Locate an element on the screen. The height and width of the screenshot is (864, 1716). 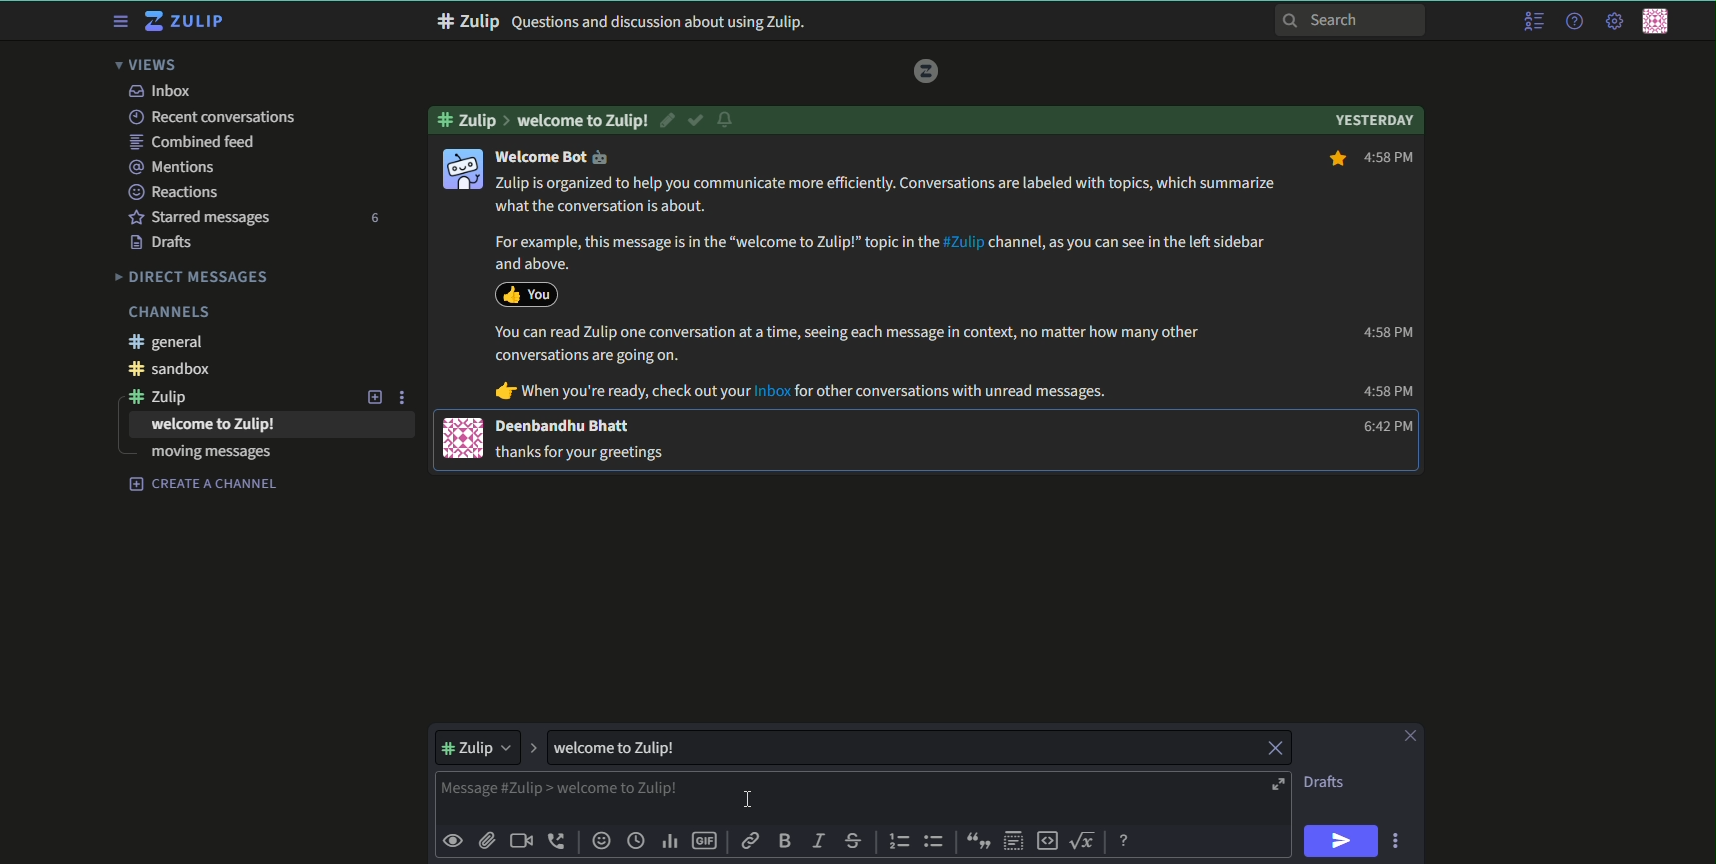
#zulip is located at coordinates (476, 745).